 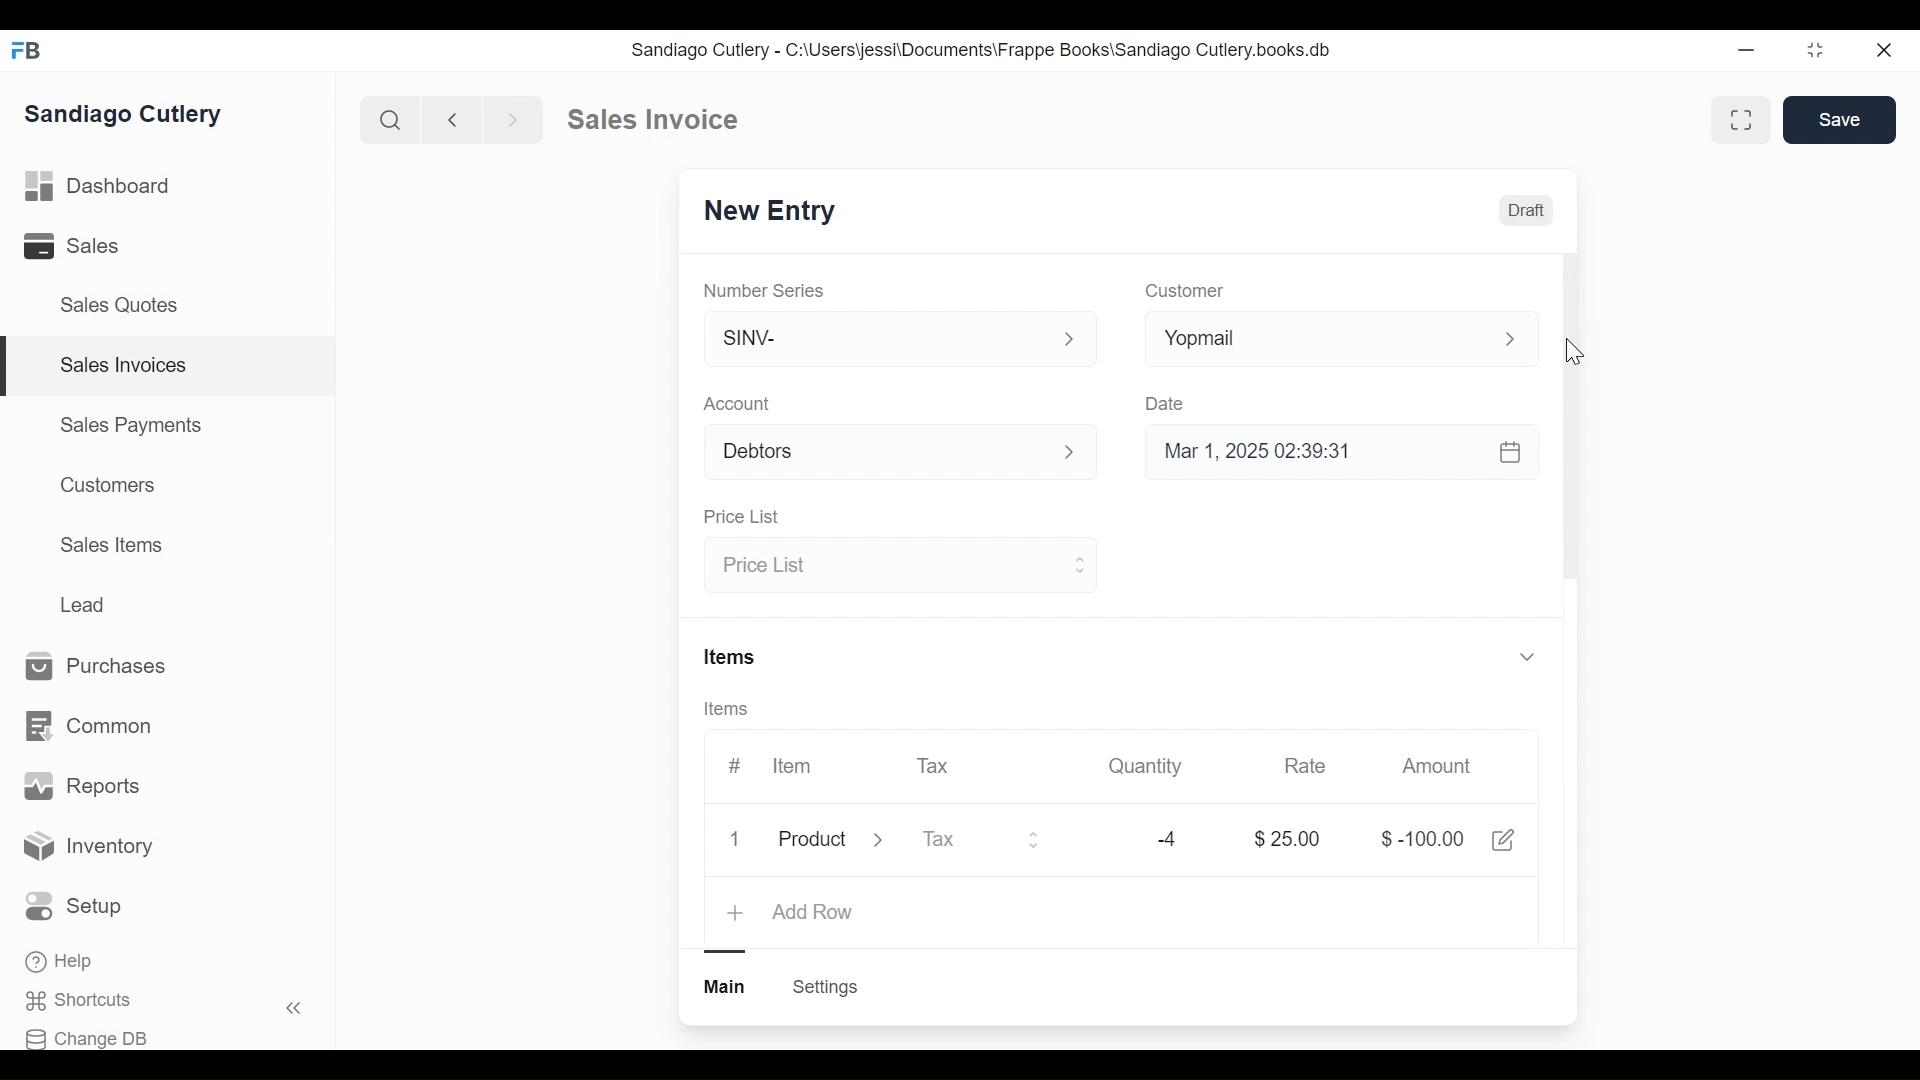 What do you see at coordinates (1744, 50) in the screenshot?
I see `Minimize` at bounding box center [1744, 50].